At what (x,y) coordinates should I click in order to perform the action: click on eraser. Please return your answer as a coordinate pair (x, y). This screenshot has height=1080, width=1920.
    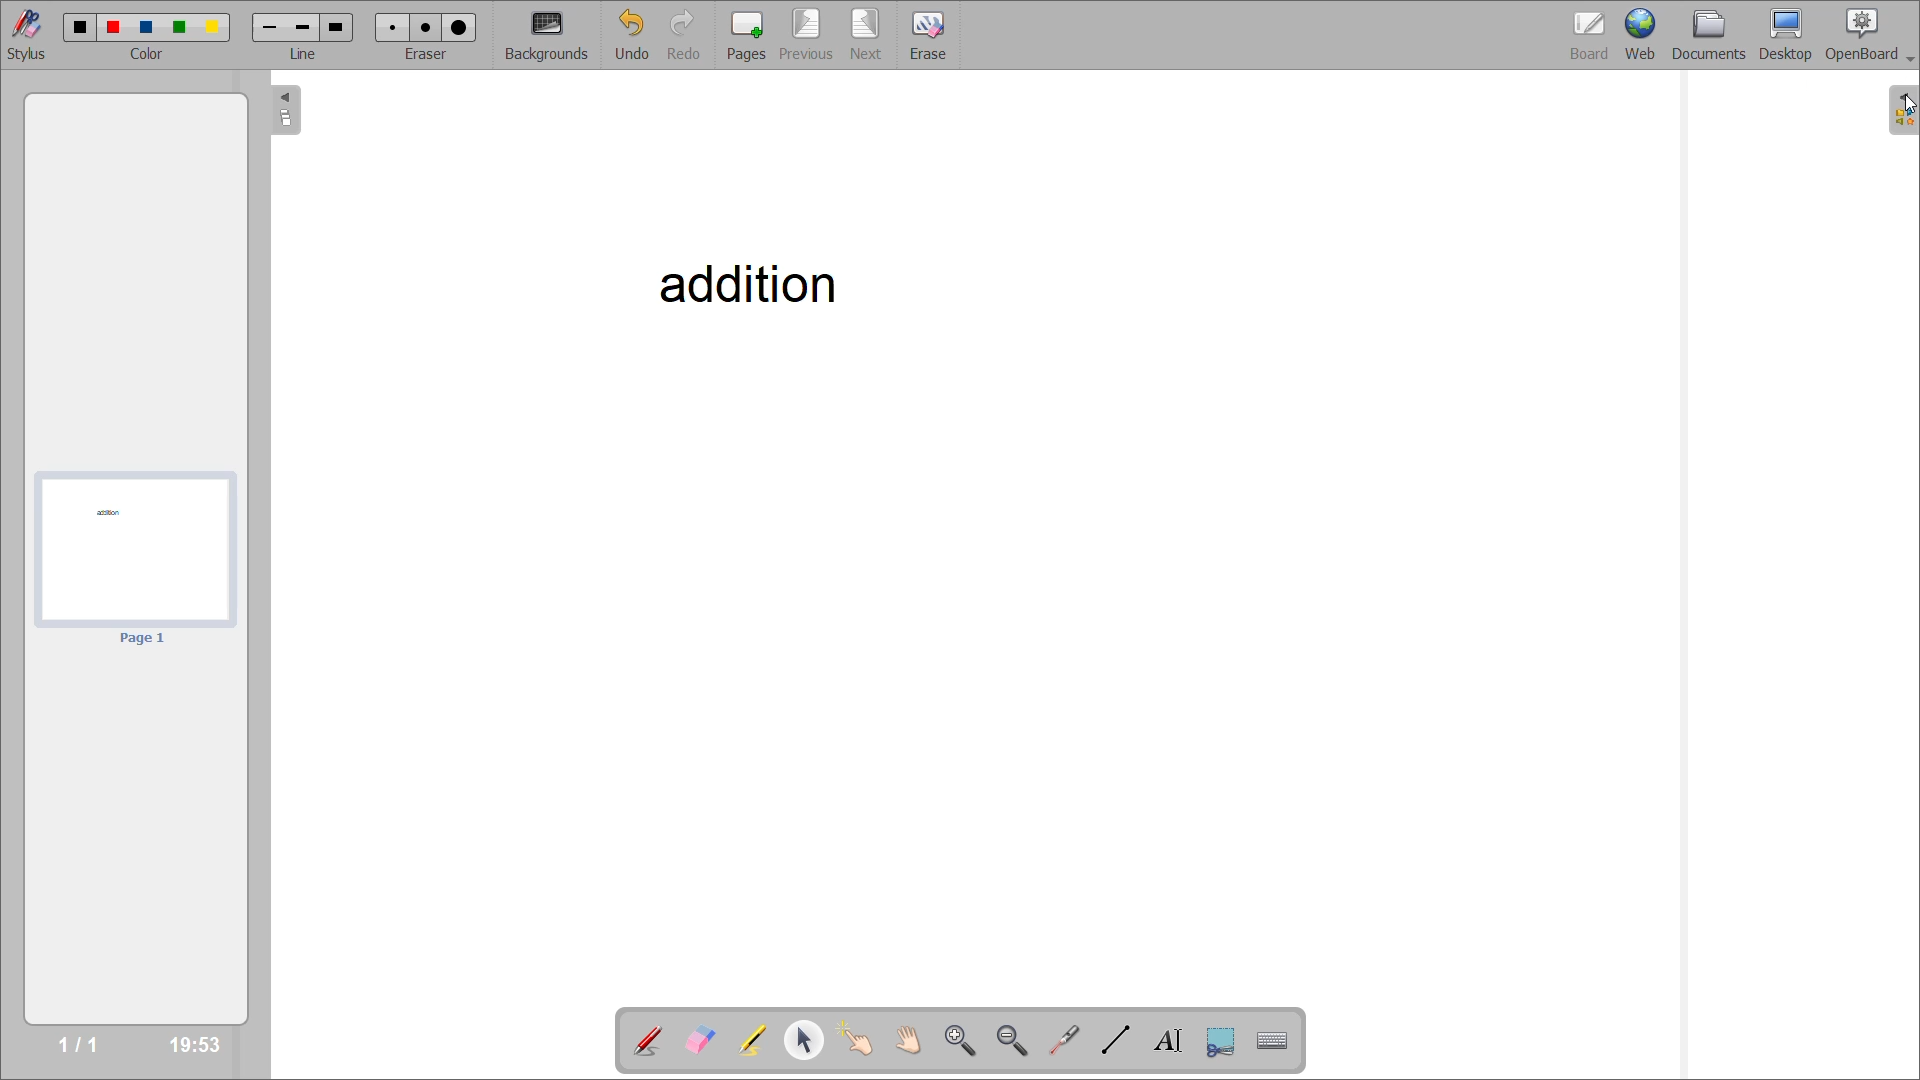
    Looking at the image, I should click on (425, 50).